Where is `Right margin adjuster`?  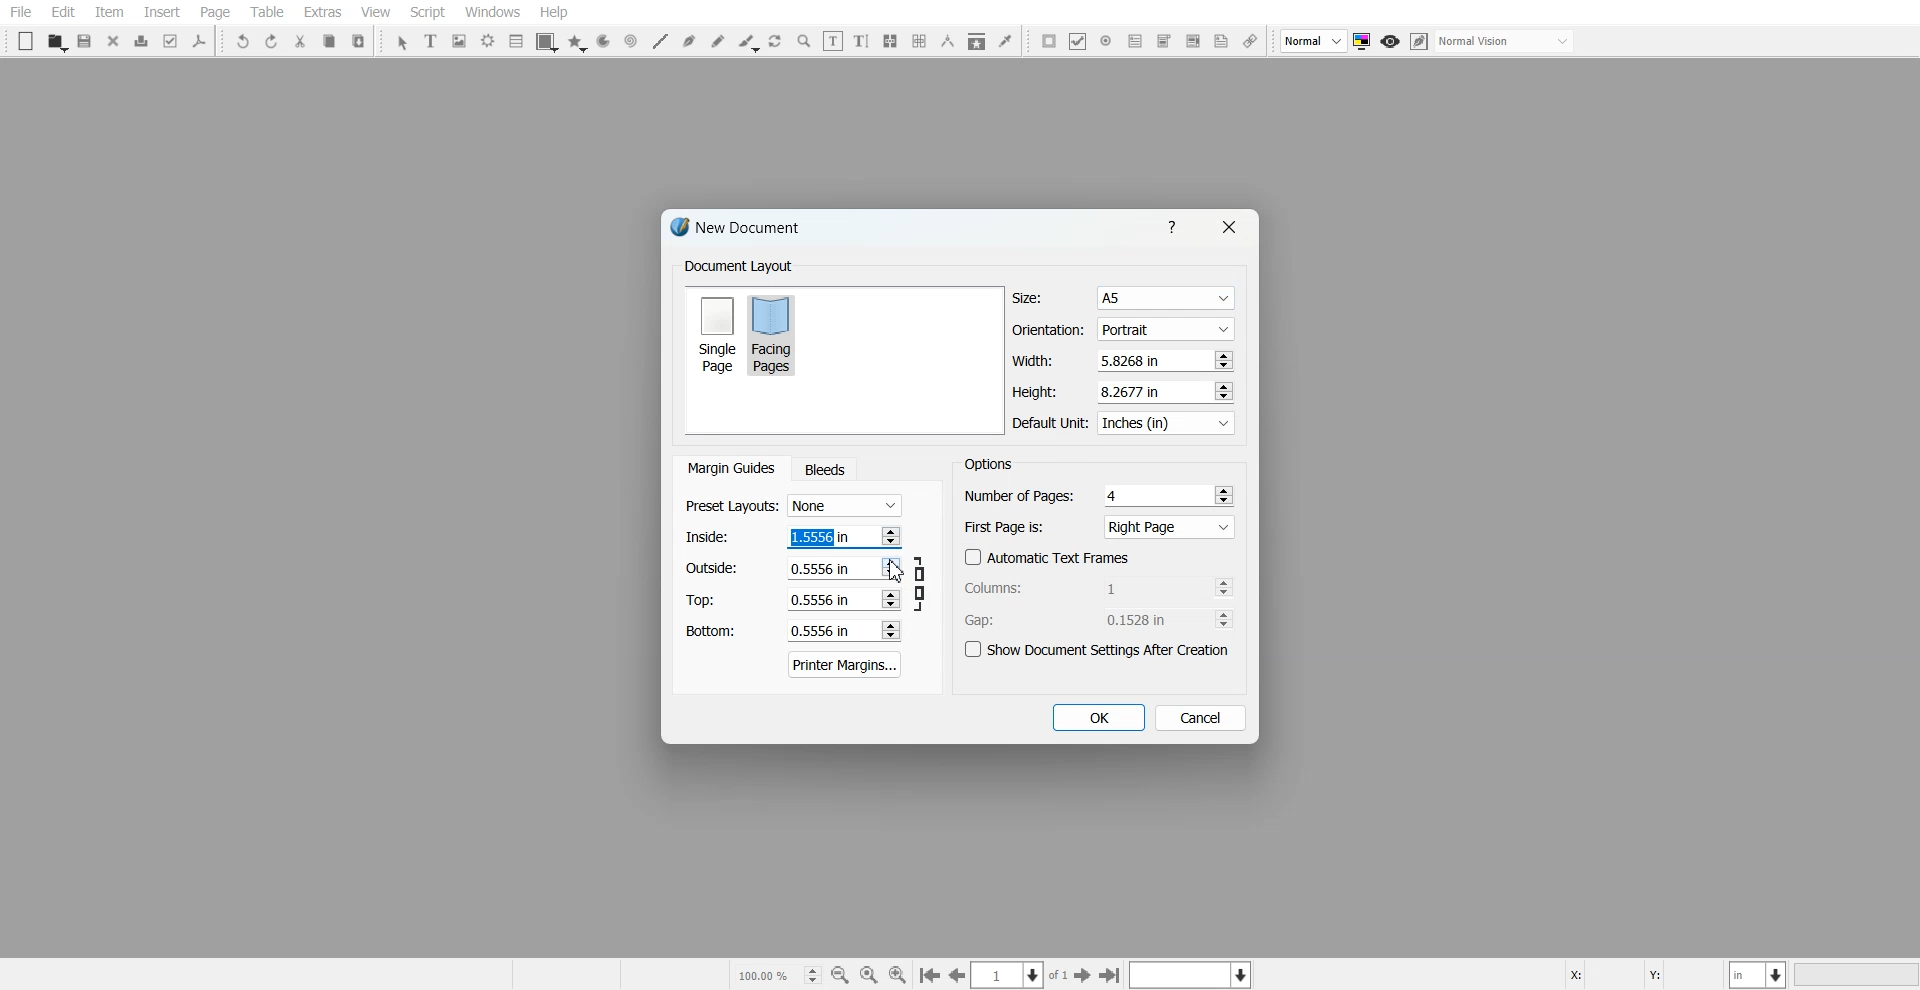 Right margin adjuster is located at coordinates (794, 568).